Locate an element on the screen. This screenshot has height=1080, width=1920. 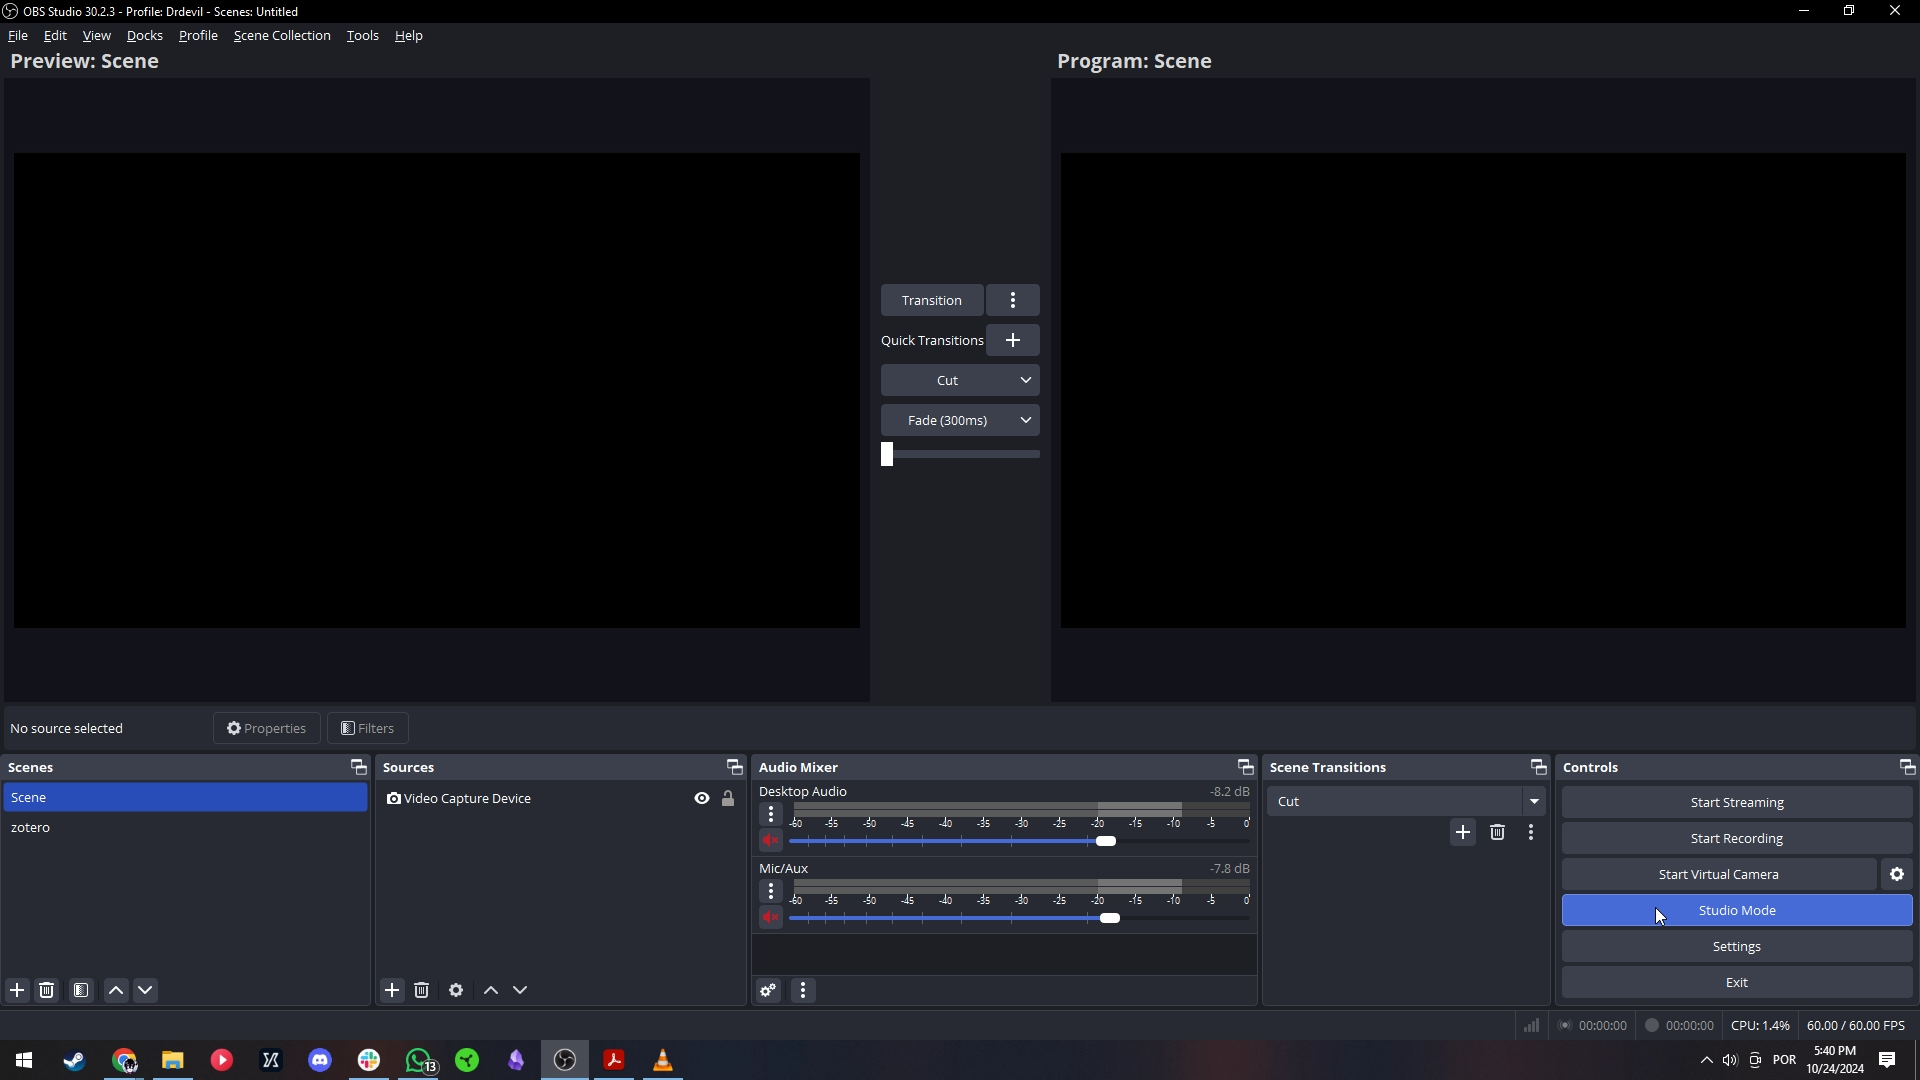
Scenes is located at coordinates (170, 767).